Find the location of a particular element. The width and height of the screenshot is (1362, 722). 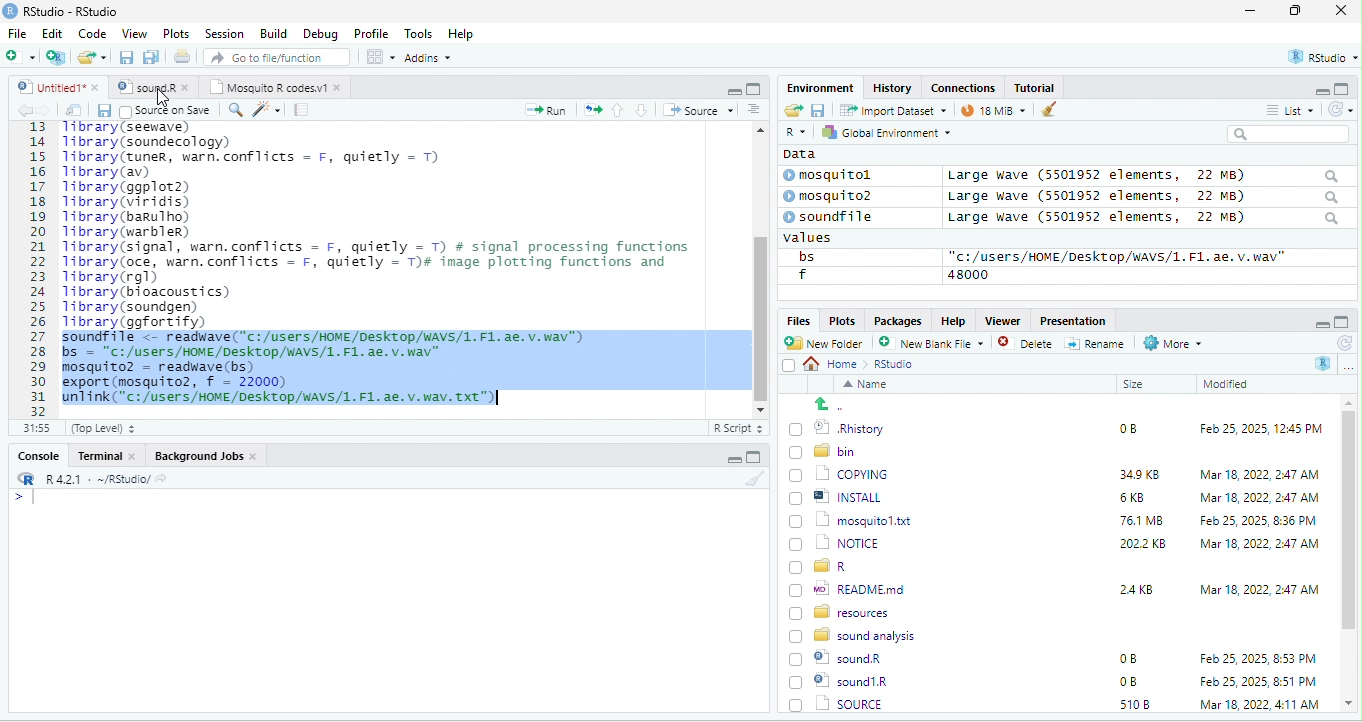

maximize is located at coordinates (1342, 322).